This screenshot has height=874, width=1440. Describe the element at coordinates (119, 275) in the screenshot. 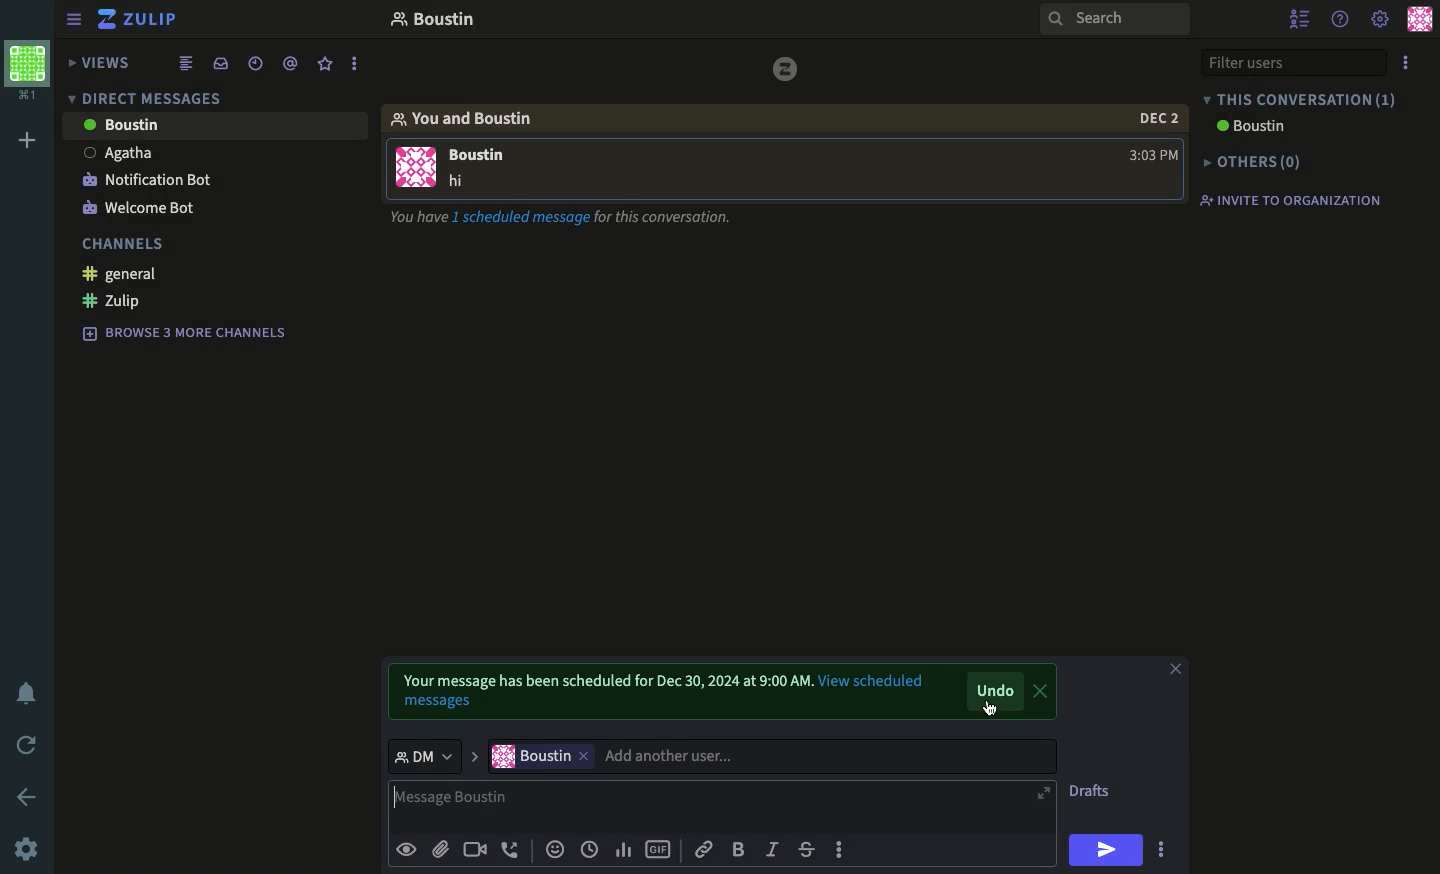

I see `general` at that location.